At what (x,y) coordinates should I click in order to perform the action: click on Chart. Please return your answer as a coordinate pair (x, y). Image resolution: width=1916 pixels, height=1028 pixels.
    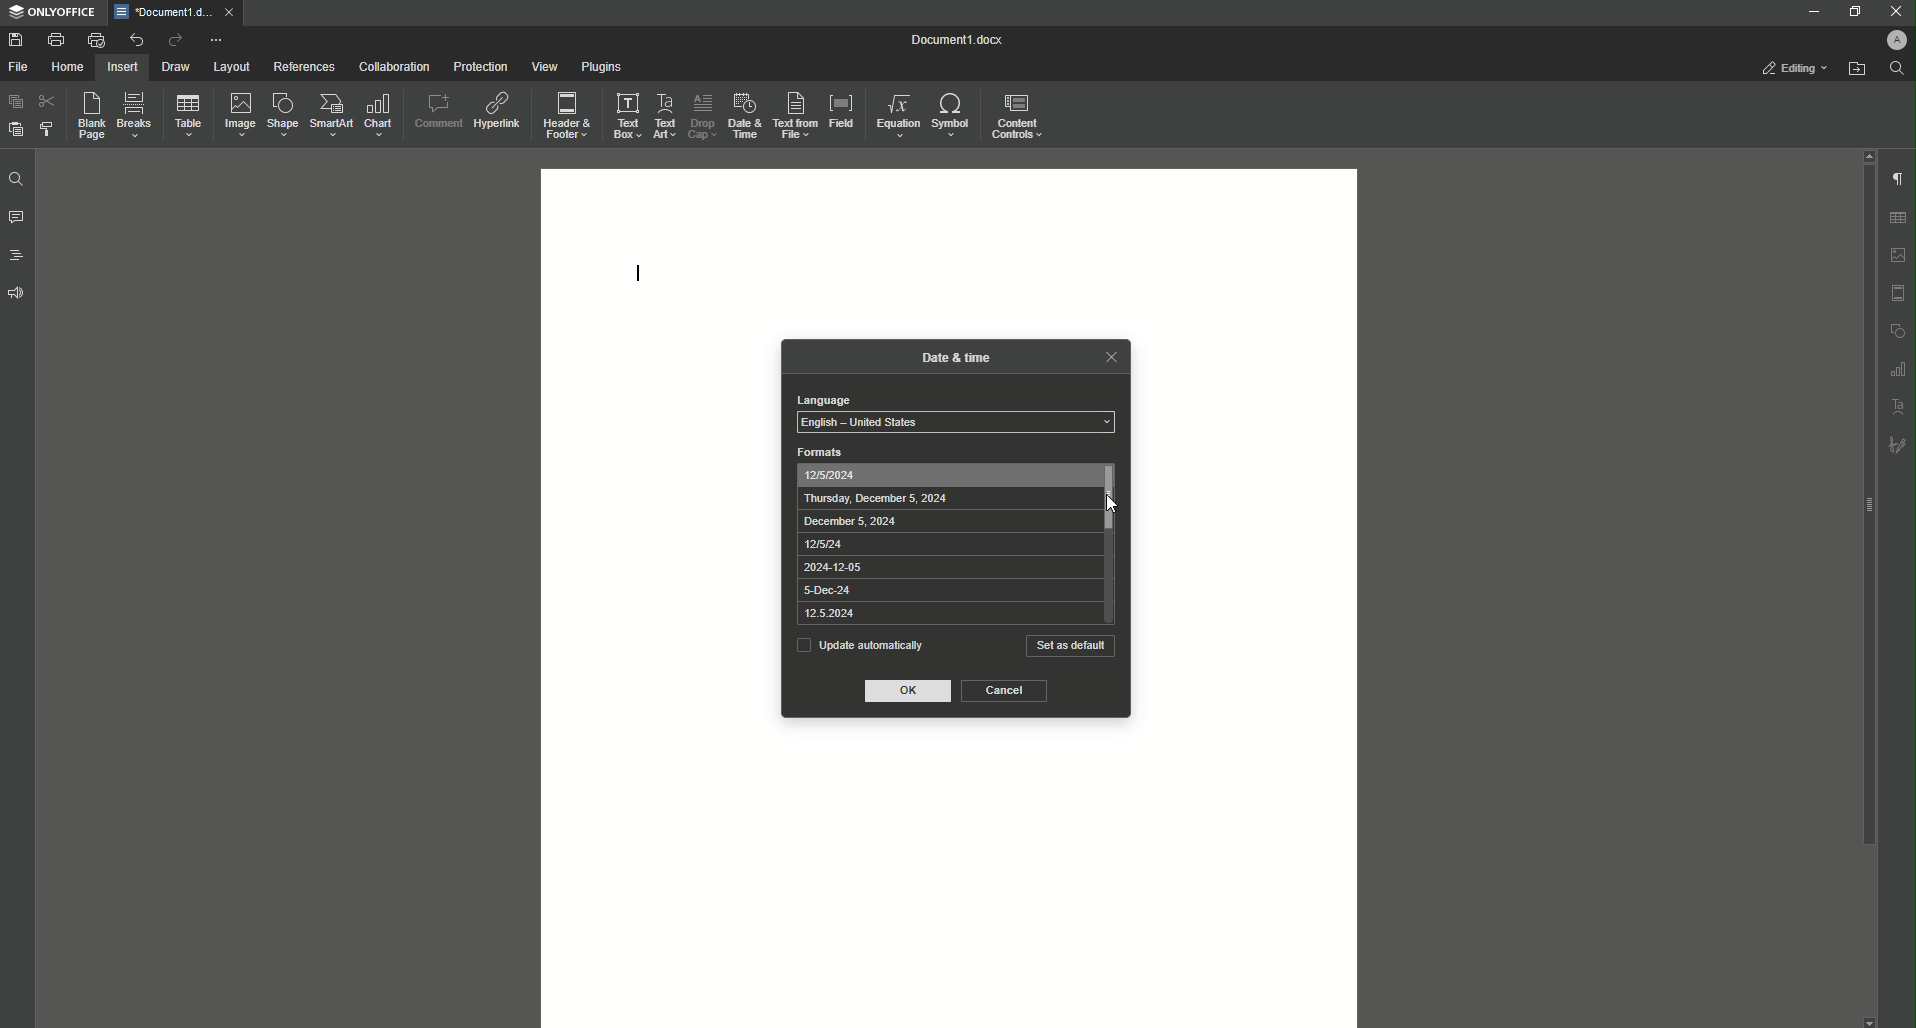
    Looking at the image, I should click on (381, 115).